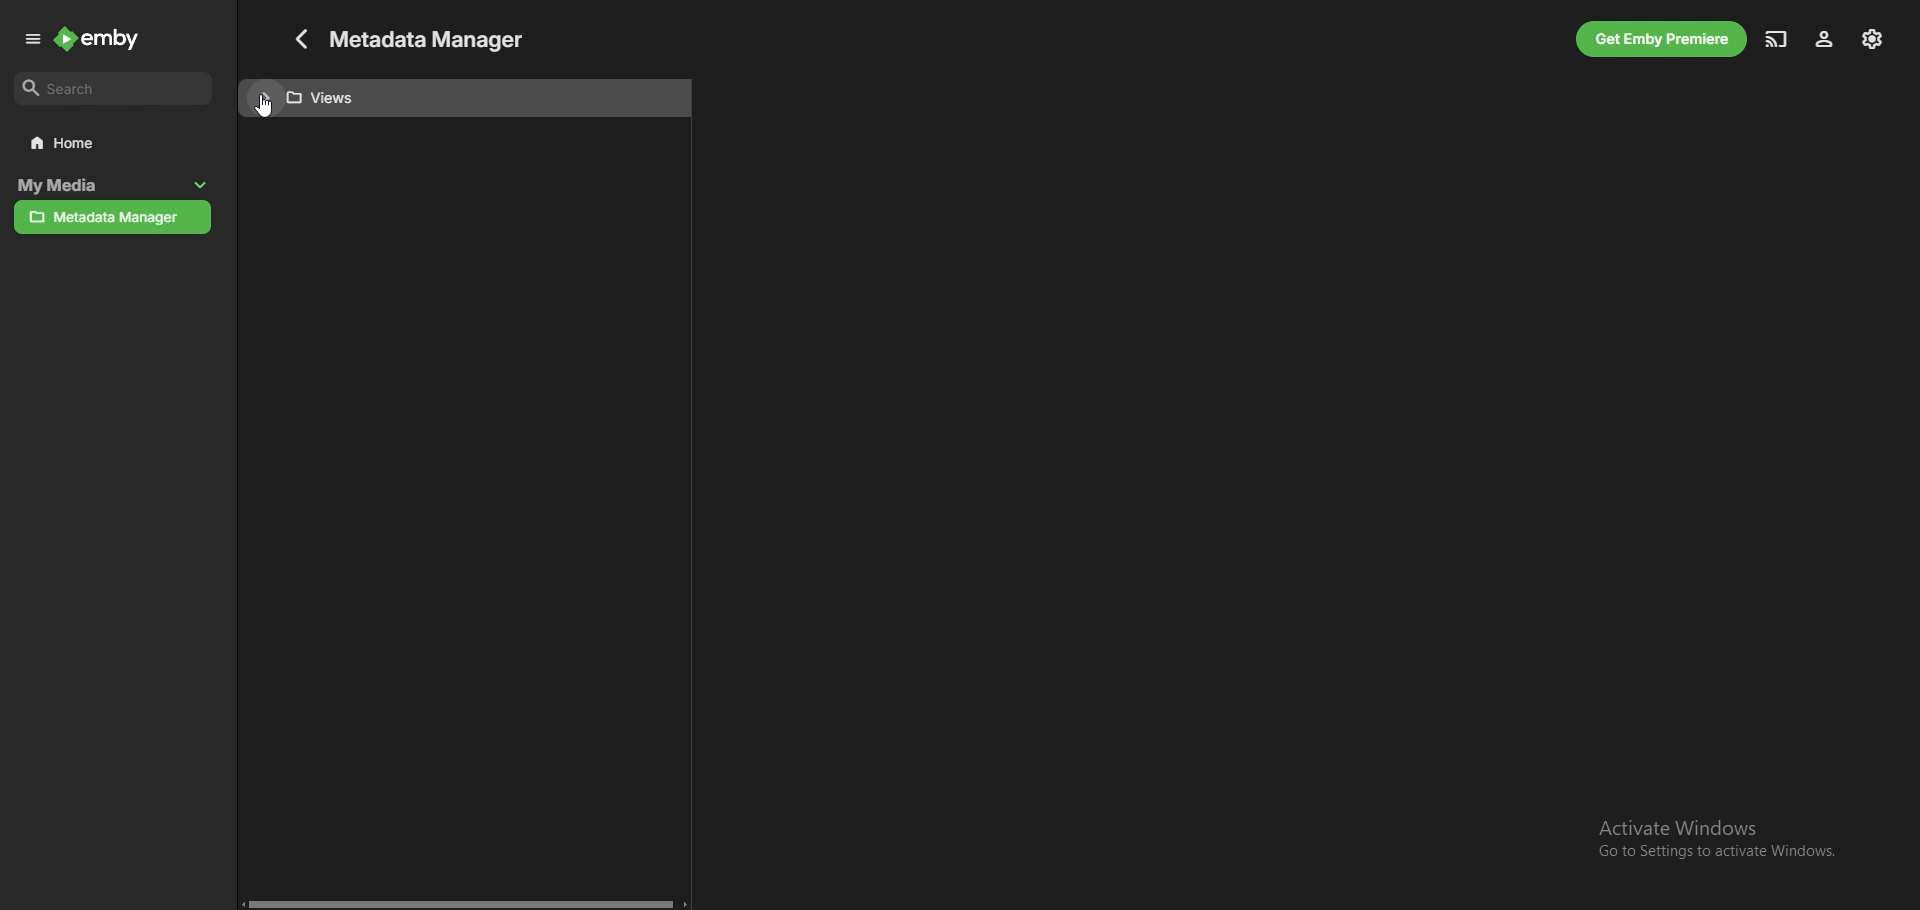 This screenshot has width=1920, height=910. Describe the element at coordinates (685, 903) in the screenshot. I see `go right` at that location.